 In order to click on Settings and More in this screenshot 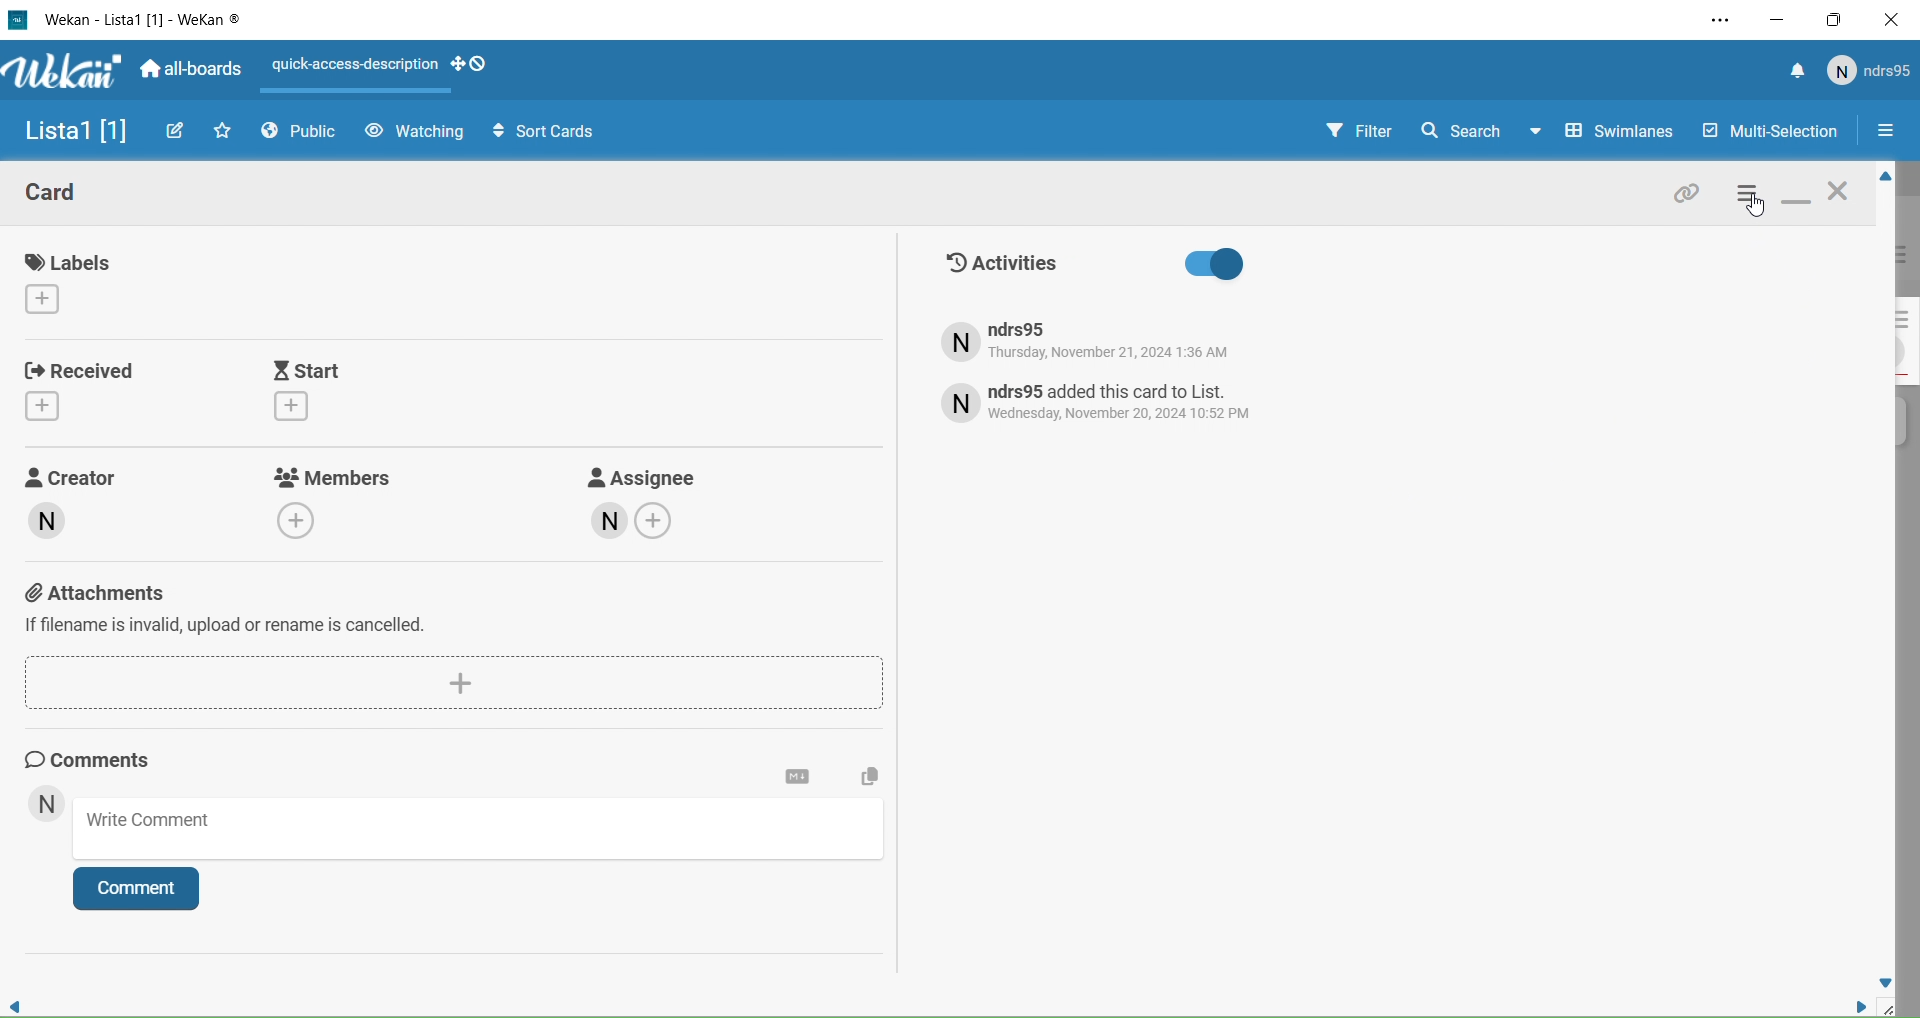, I will do `click(1731, 20)`.